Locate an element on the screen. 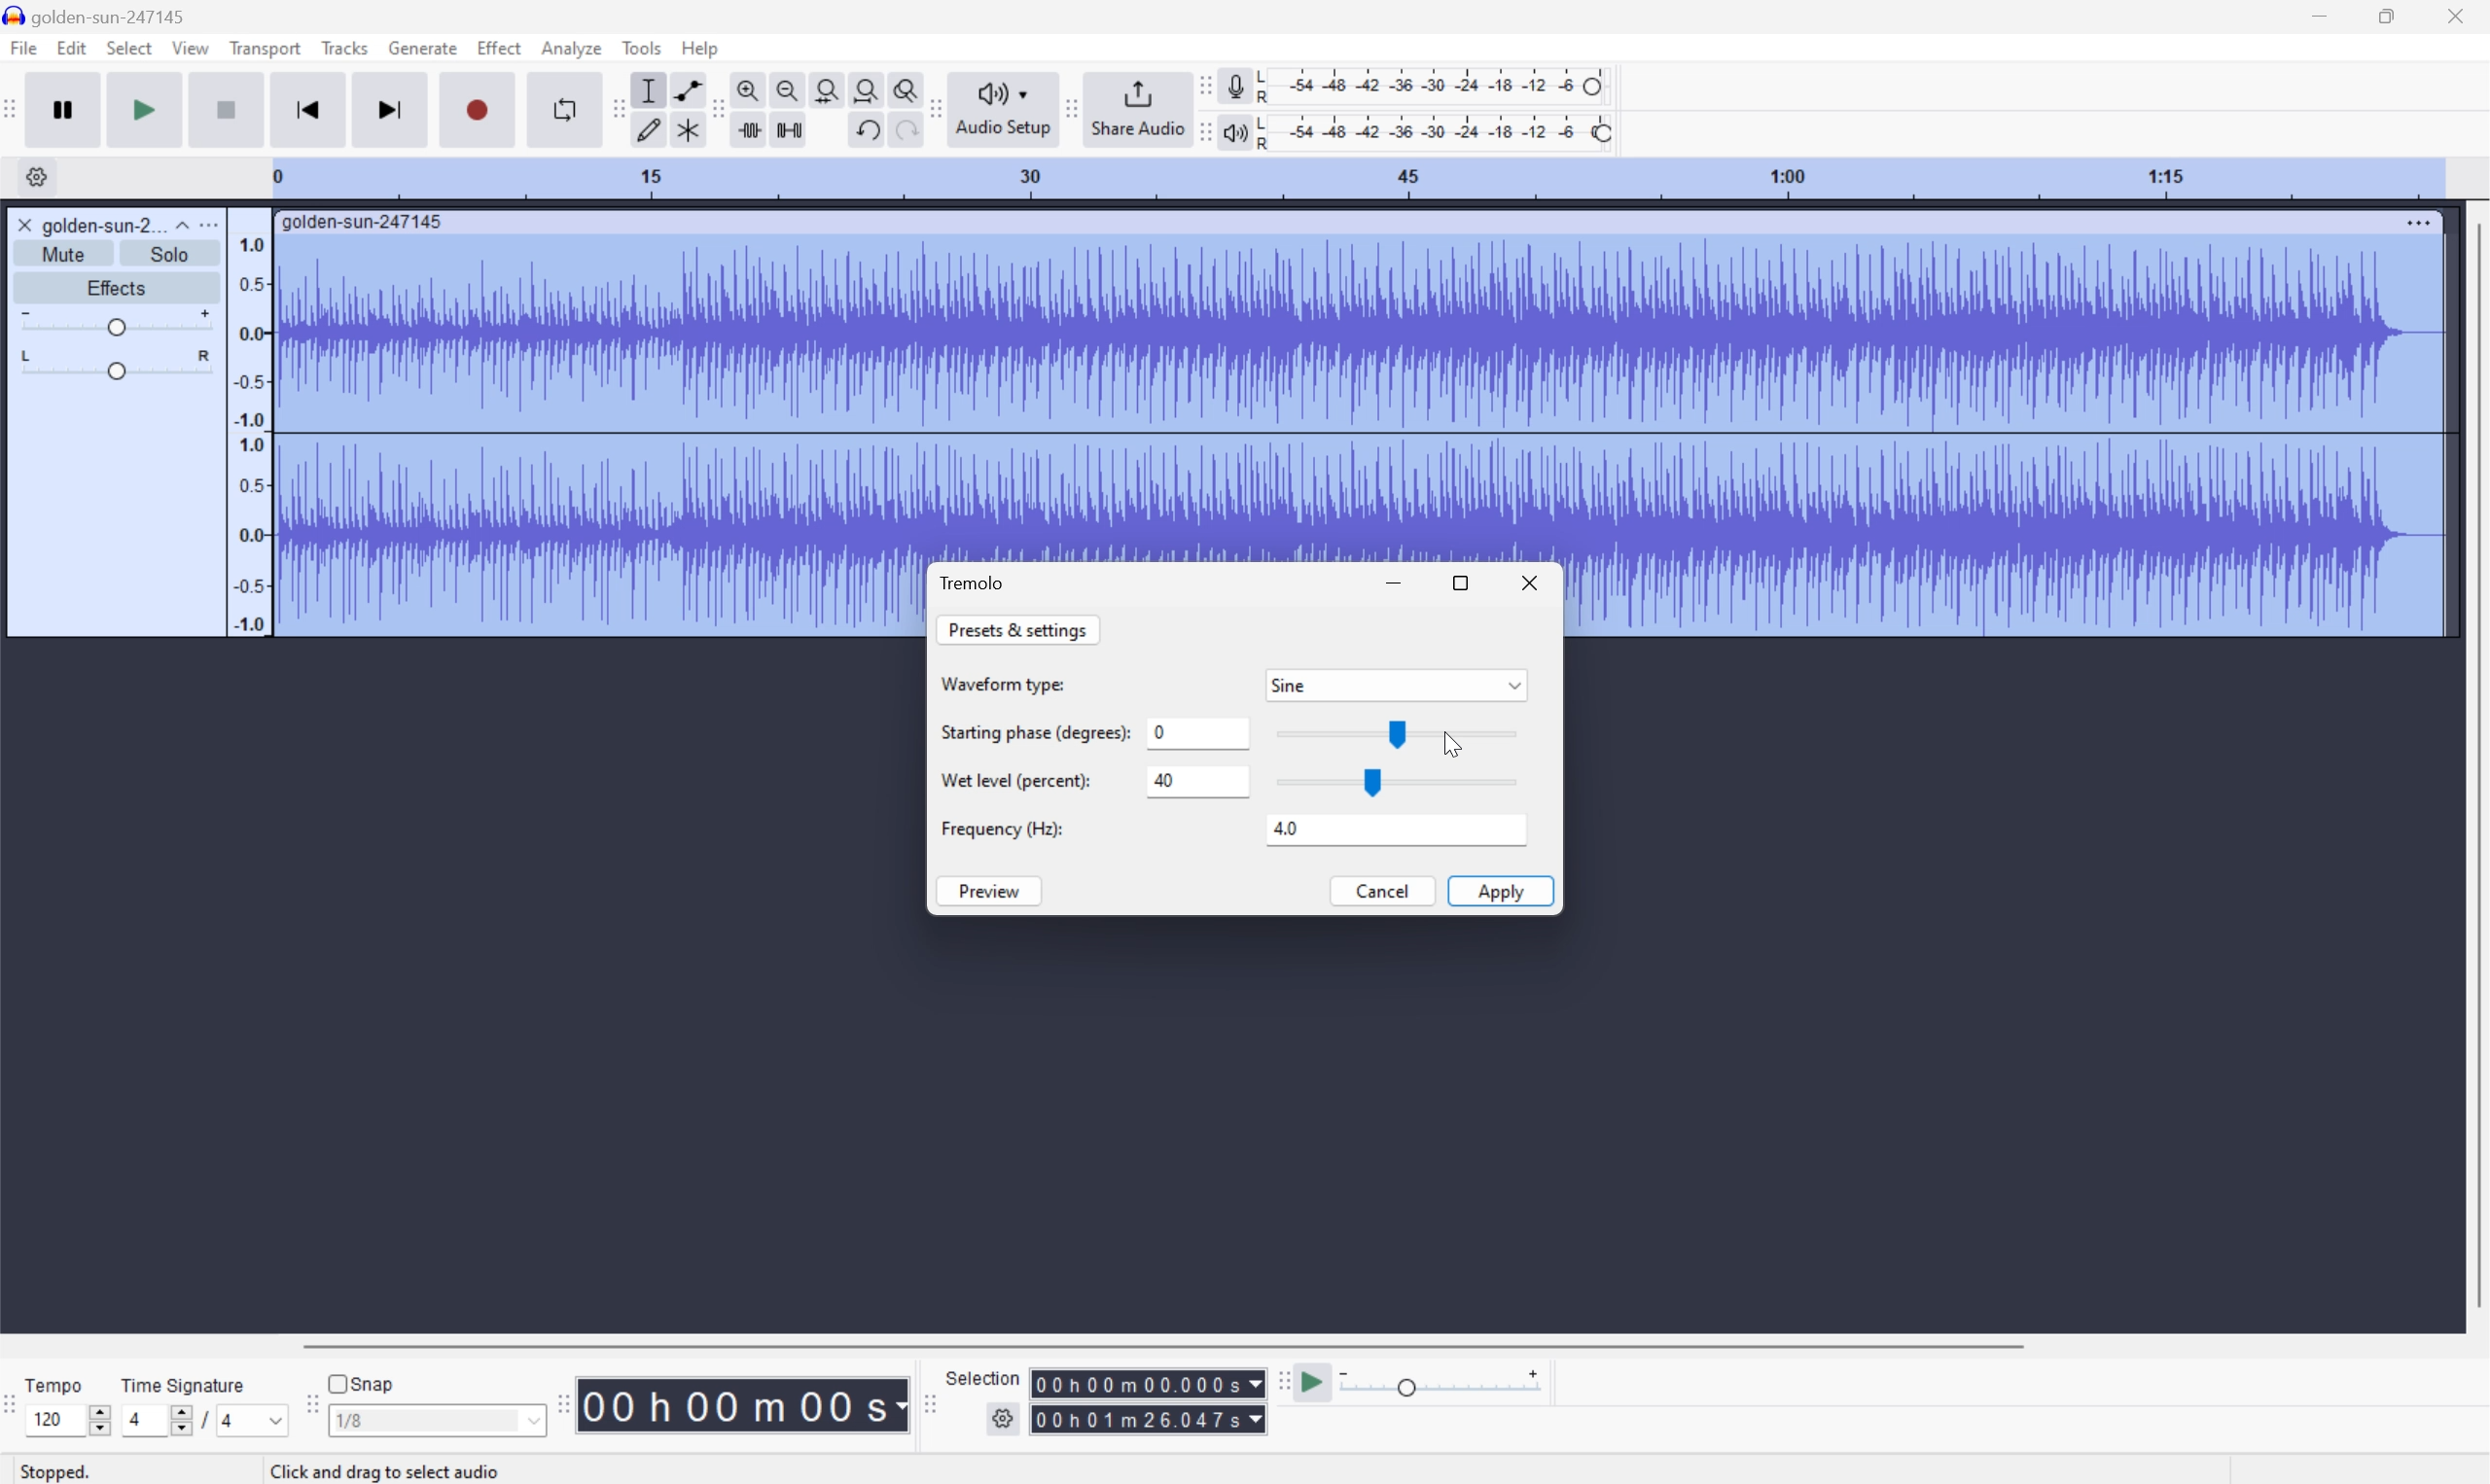  Sine is located at coordinates (1377, 686).